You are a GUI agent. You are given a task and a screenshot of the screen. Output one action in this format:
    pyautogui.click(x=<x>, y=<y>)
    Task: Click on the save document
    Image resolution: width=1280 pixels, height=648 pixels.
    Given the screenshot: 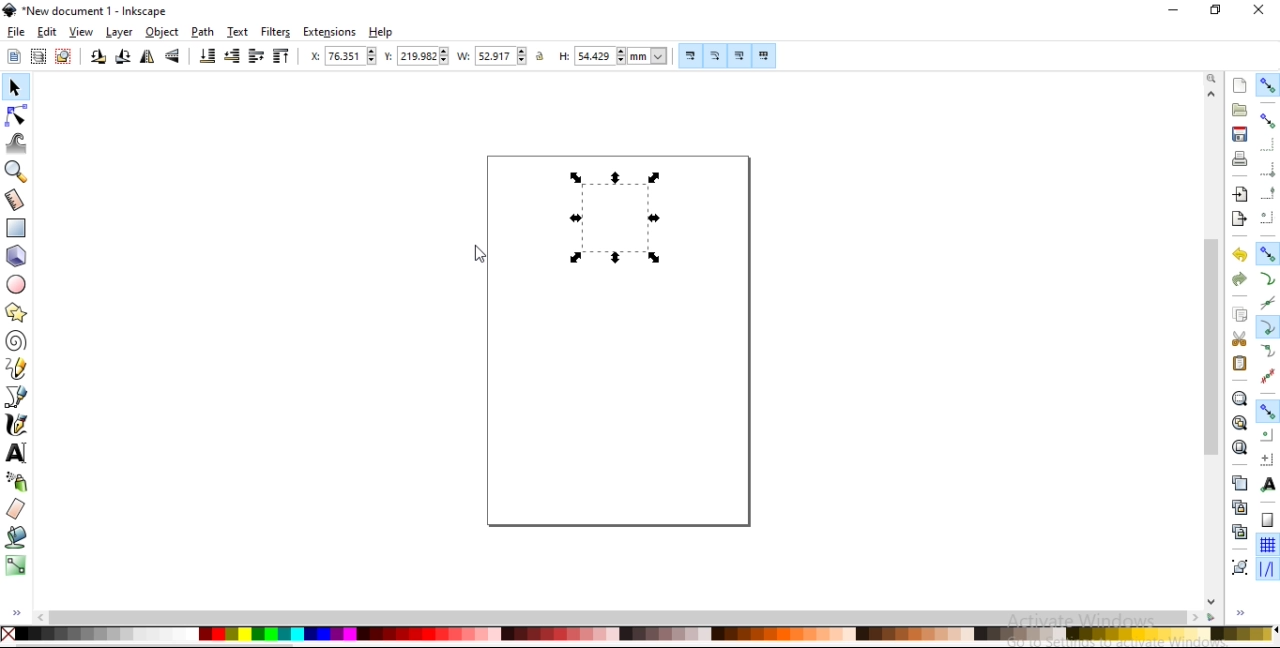 What is the action you would take?
    pyautogui.click(x=1239, y=133)
    